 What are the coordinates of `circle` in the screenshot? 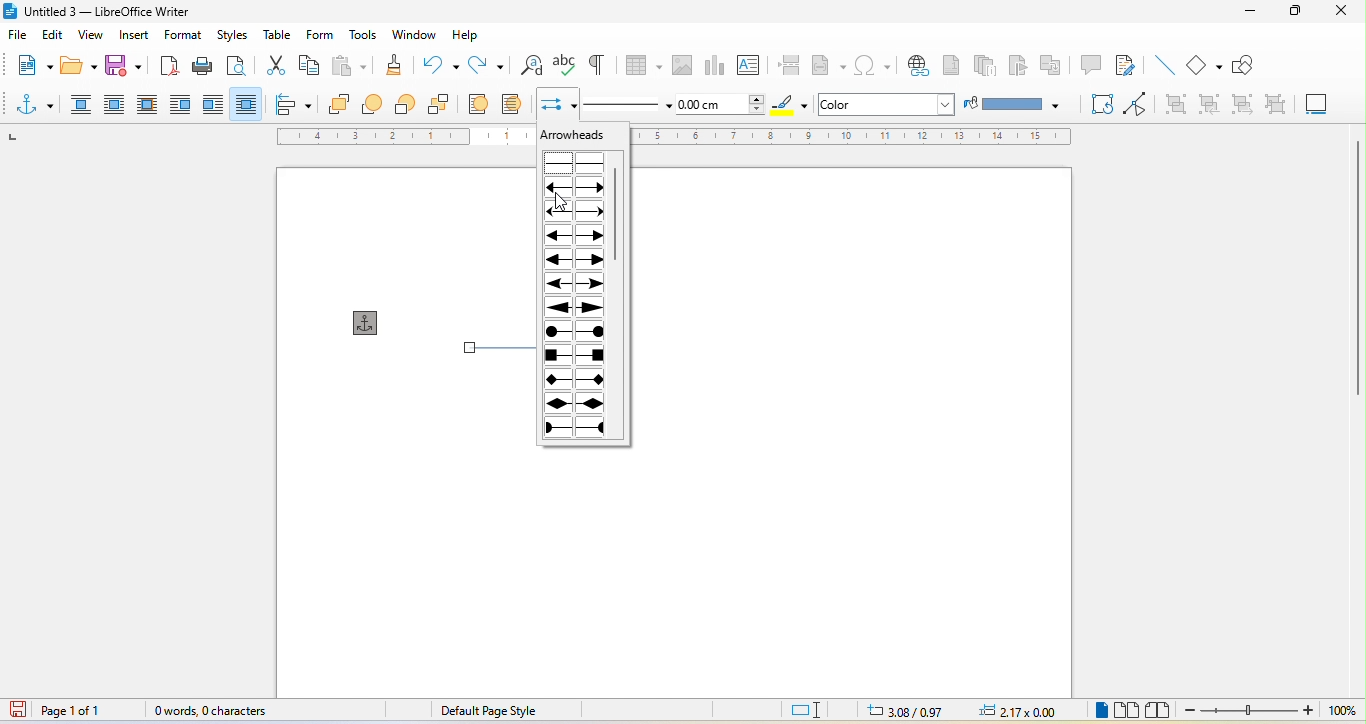 It's located at (577, 336).